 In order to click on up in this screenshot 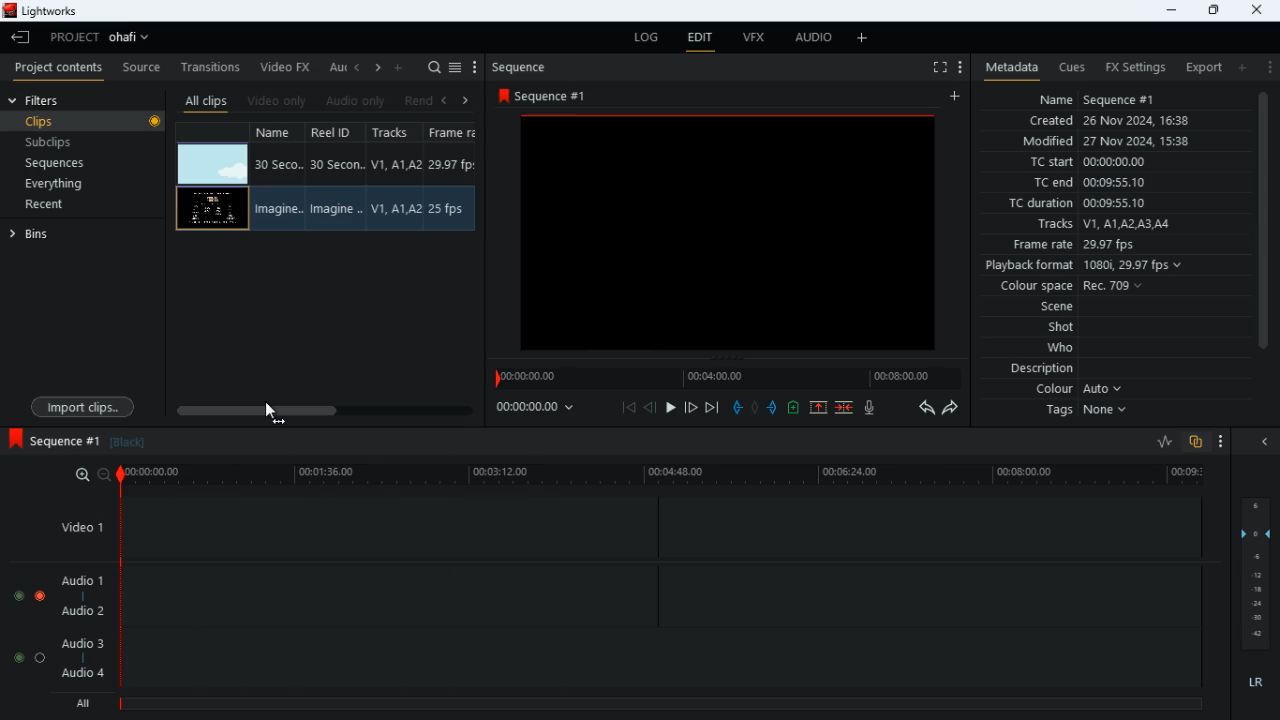, I will do `click(819, 408)`.